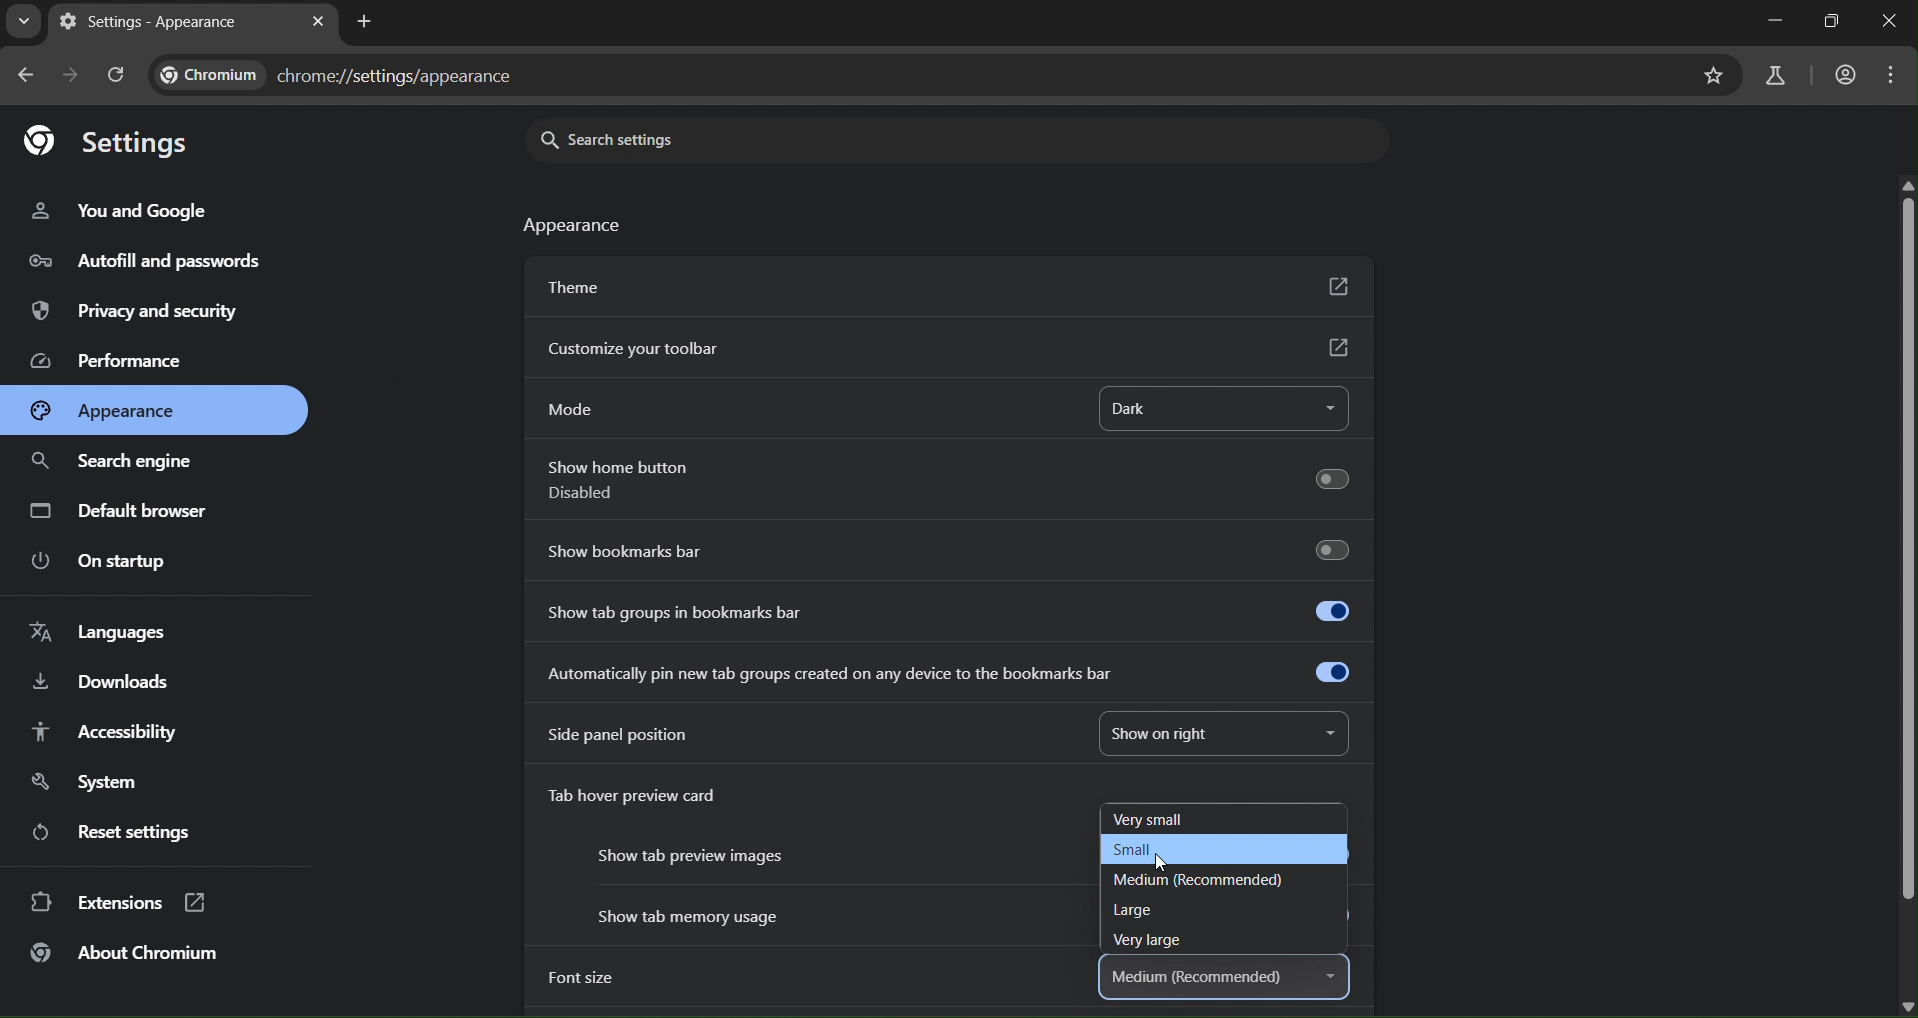 This screenshot has height=1018, width=1918. What do you see at coordinates (646, 799) in the screenshot?
I see `tab hover preview card` at bounding box center [646, 799].